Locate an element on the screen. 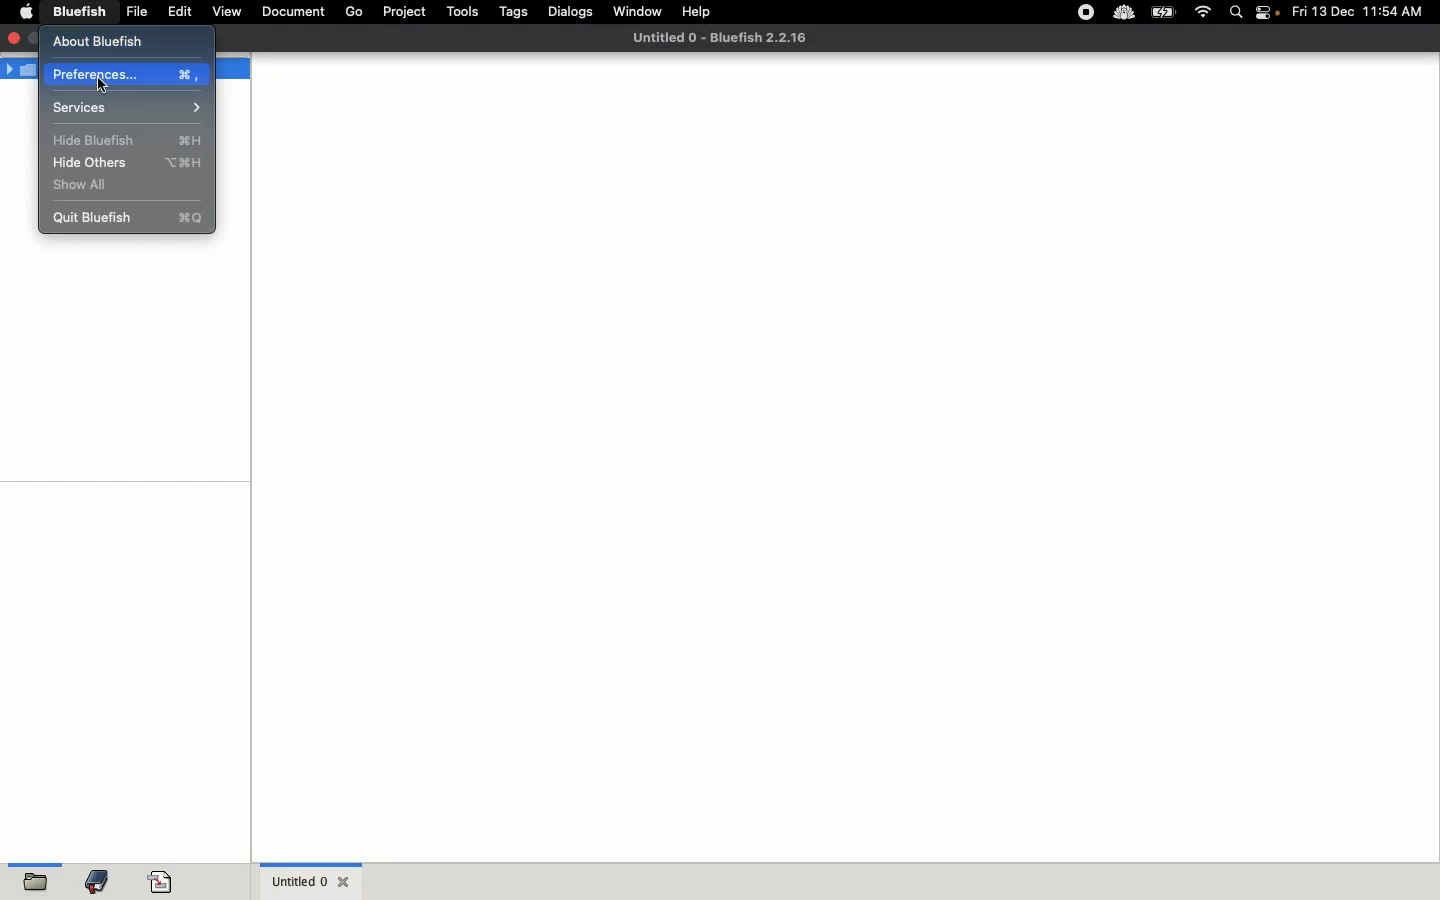  Search is located at coordinates (1237, 14).